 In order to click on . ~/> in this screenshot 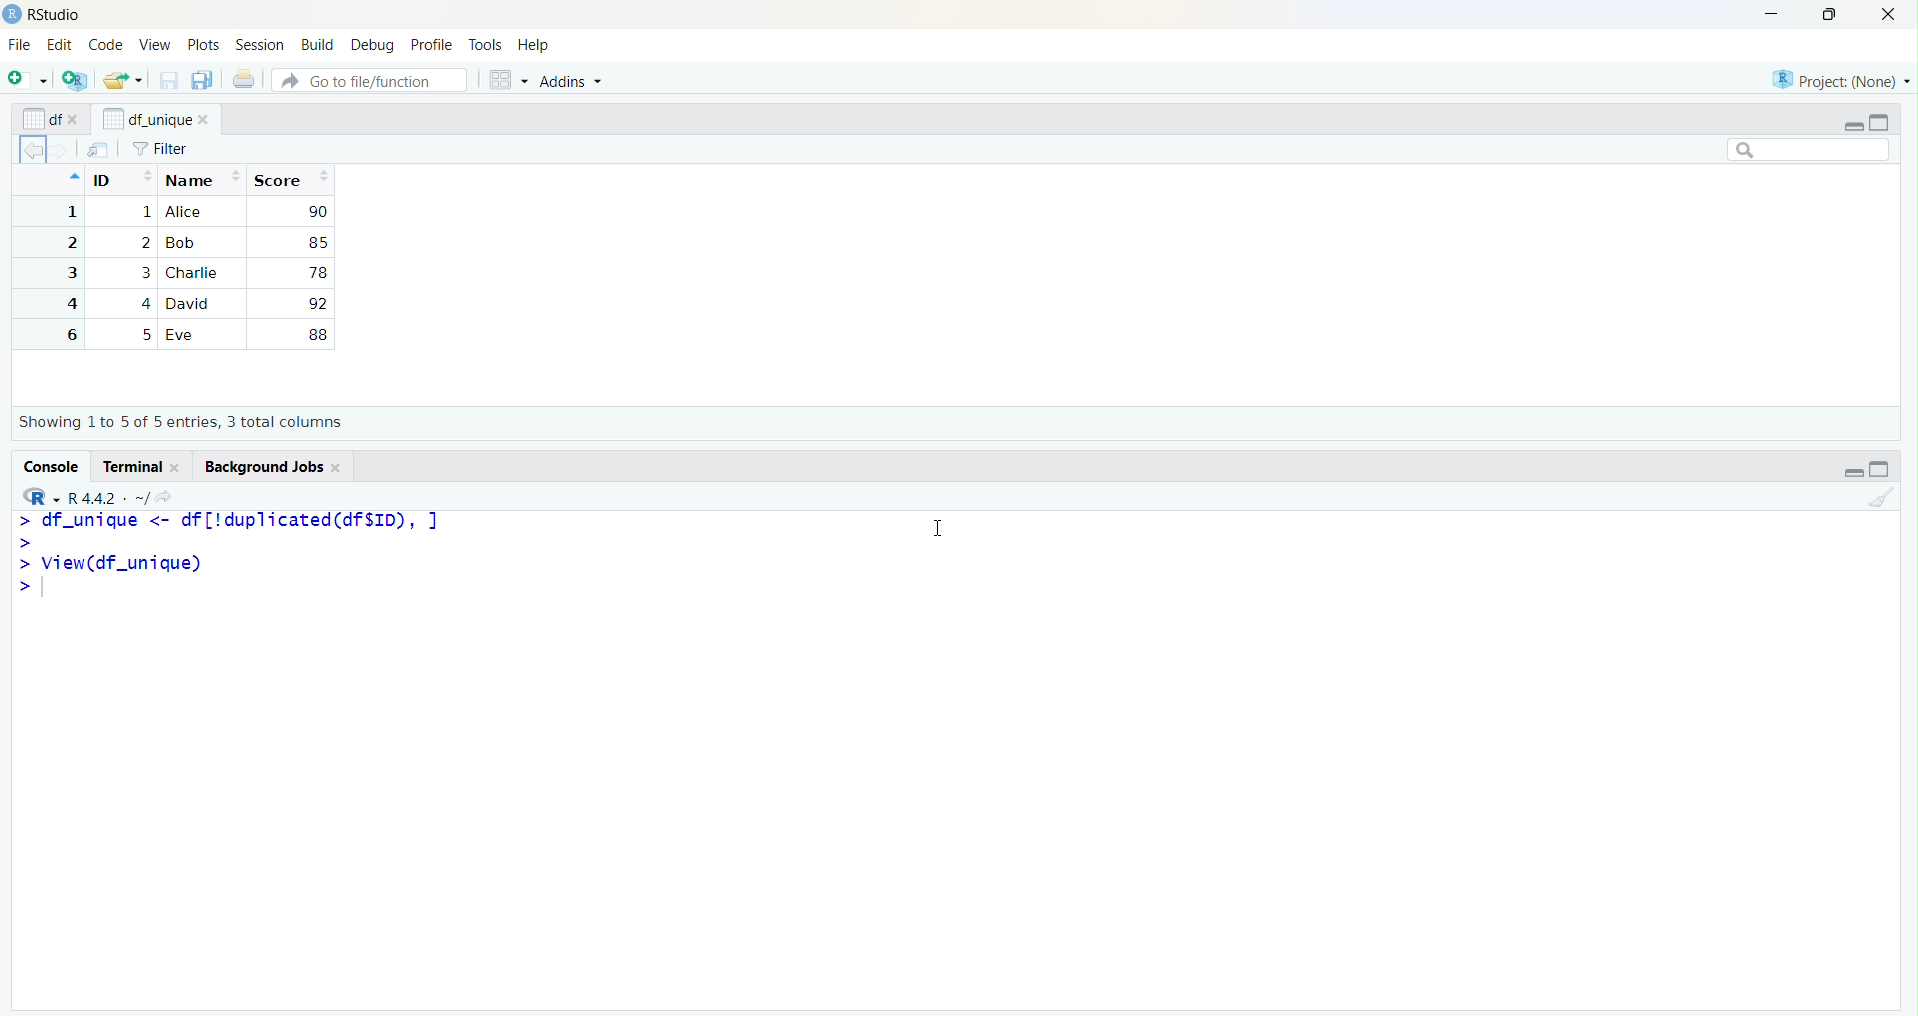, I will do `click(150, 499)`.